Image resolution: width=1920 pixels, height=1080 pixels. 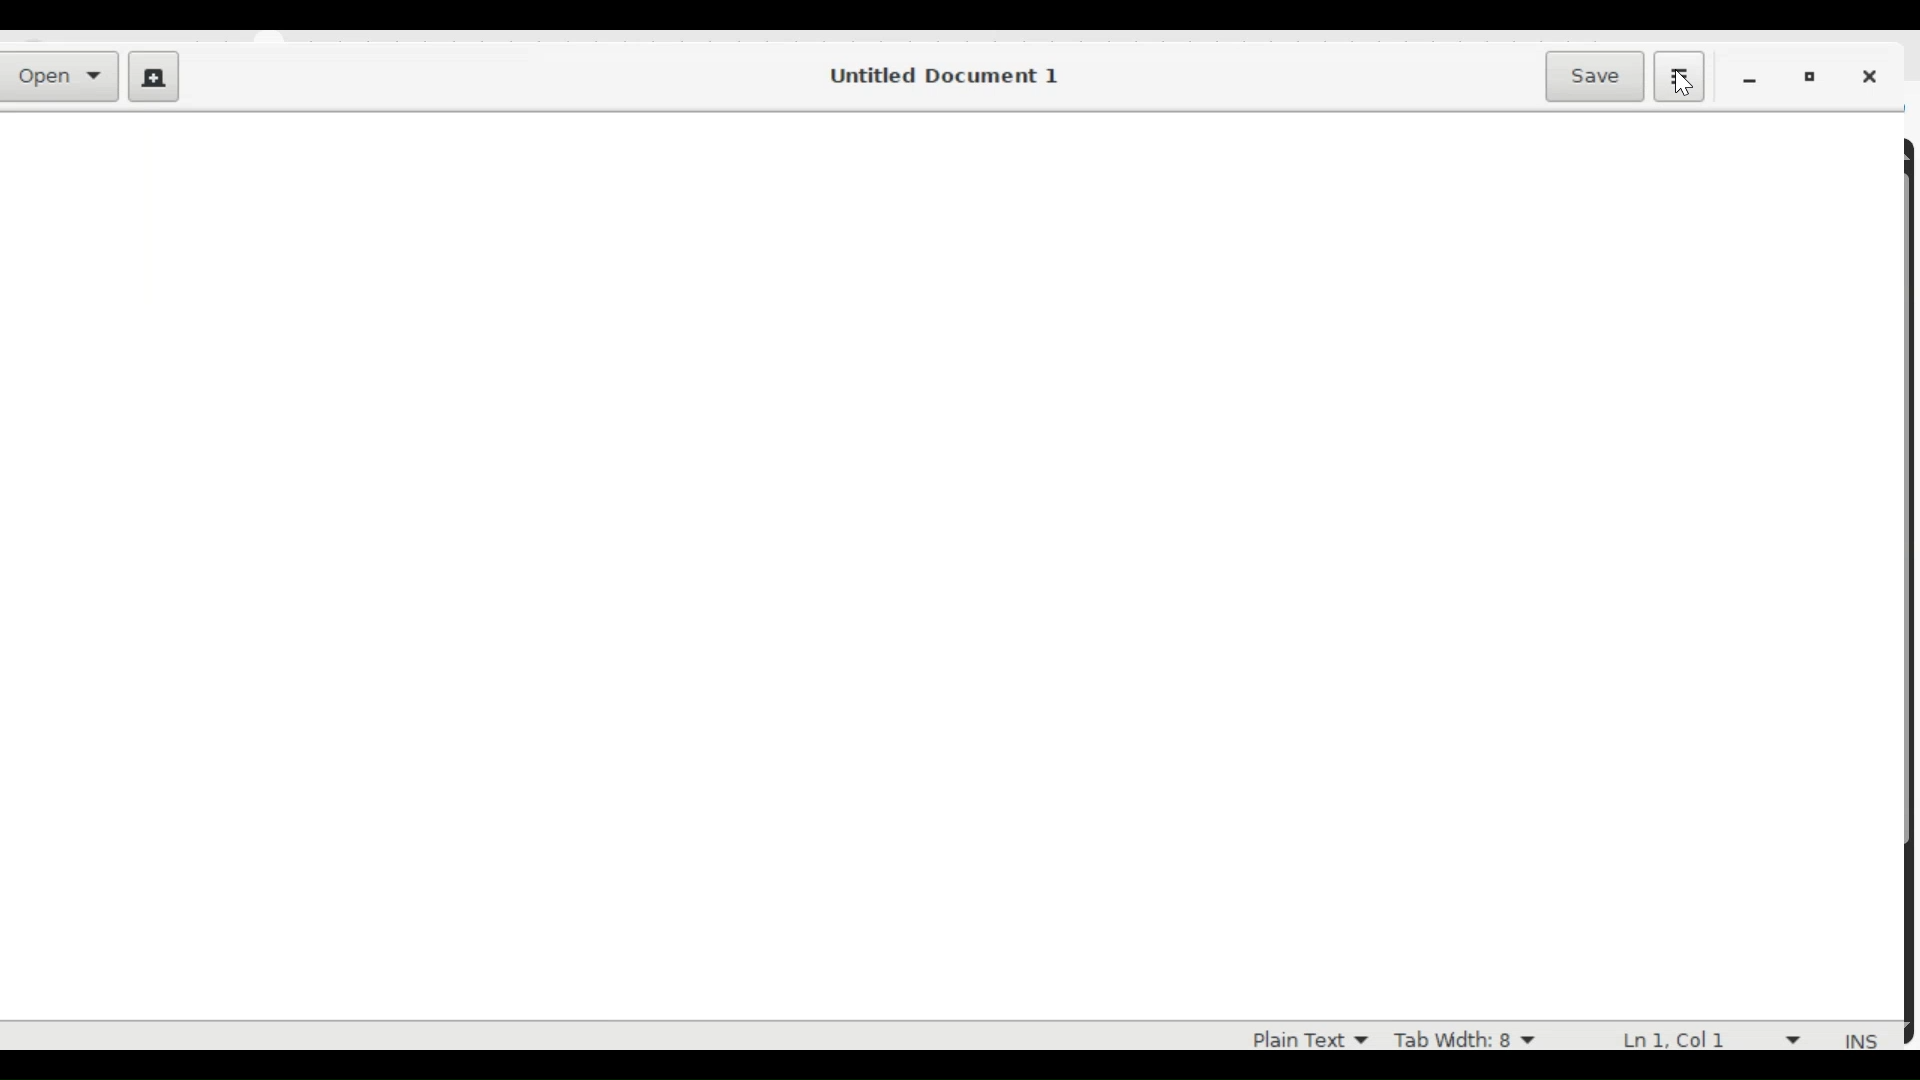 What do you see at coordinates (1863, 1041) in the screenshot?
I see `INS` at bounding box center [1863, 1041].